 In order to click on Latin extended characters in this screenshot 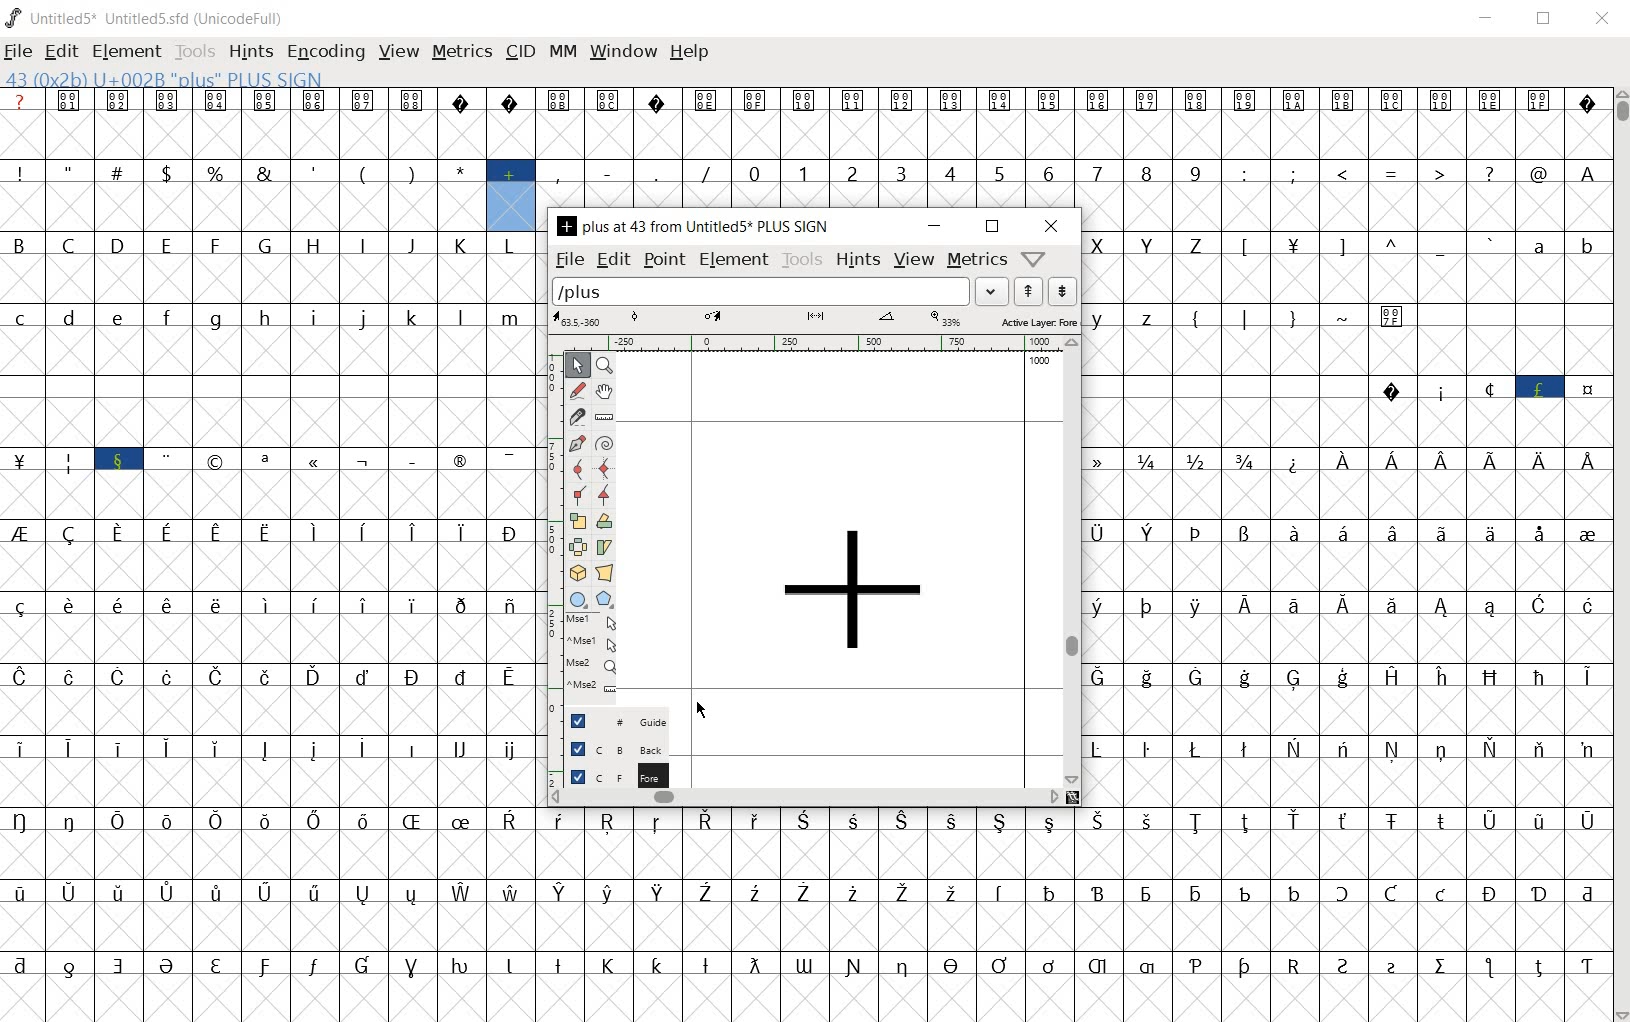, I will do `click(292, 625)`.